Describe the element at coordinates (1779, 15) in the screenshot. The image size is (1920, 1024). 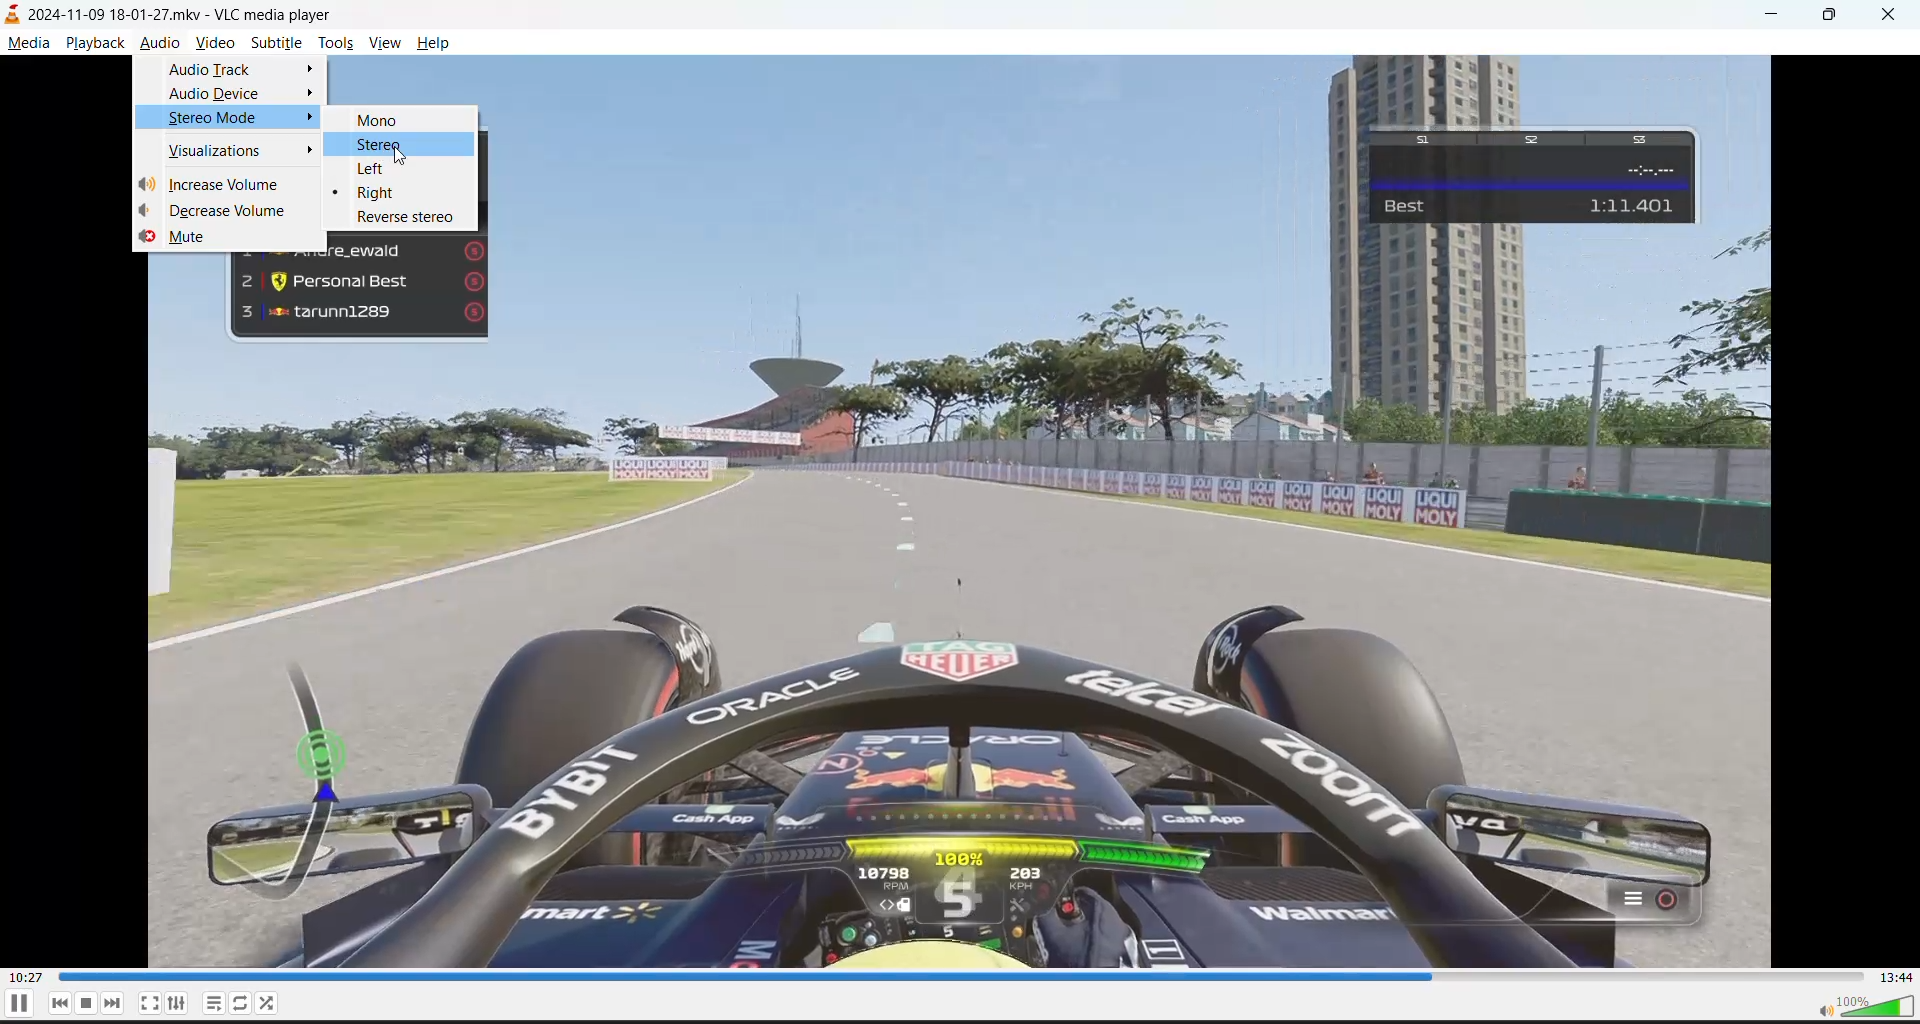
I see `minimize` at that location.